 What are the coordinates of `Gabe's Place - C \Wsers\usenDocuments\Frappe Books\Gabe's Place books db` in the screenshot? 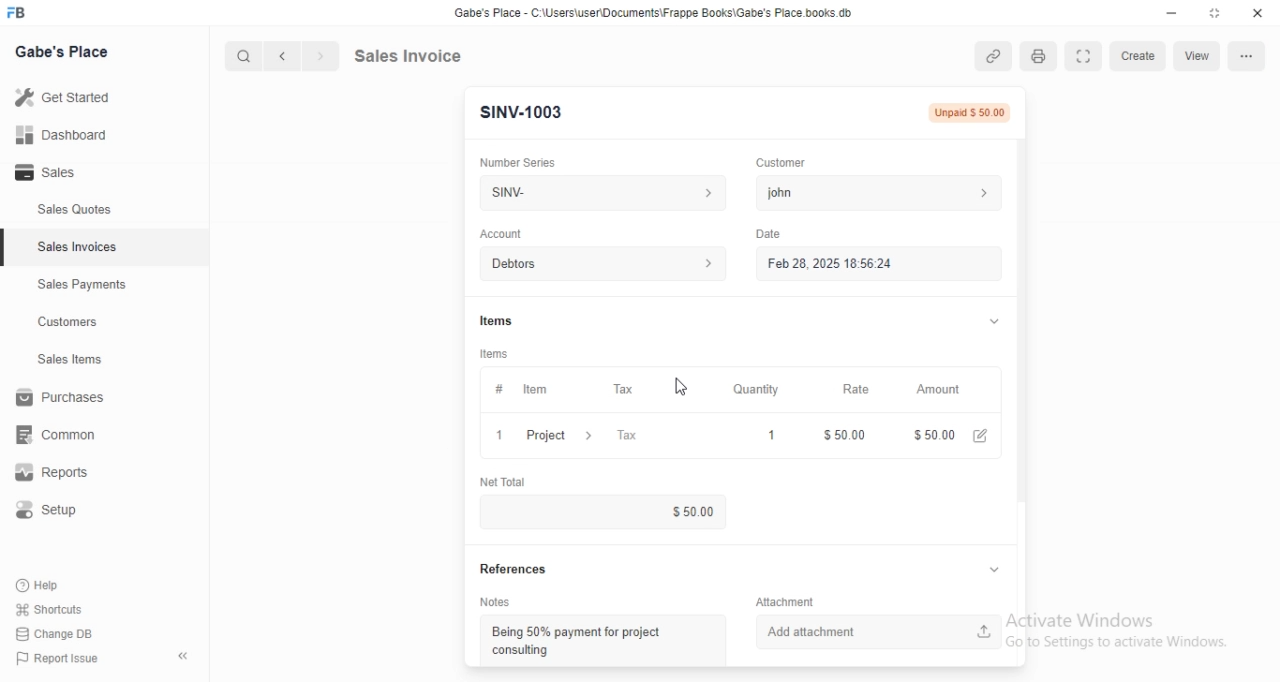 It's located at (658, 16).